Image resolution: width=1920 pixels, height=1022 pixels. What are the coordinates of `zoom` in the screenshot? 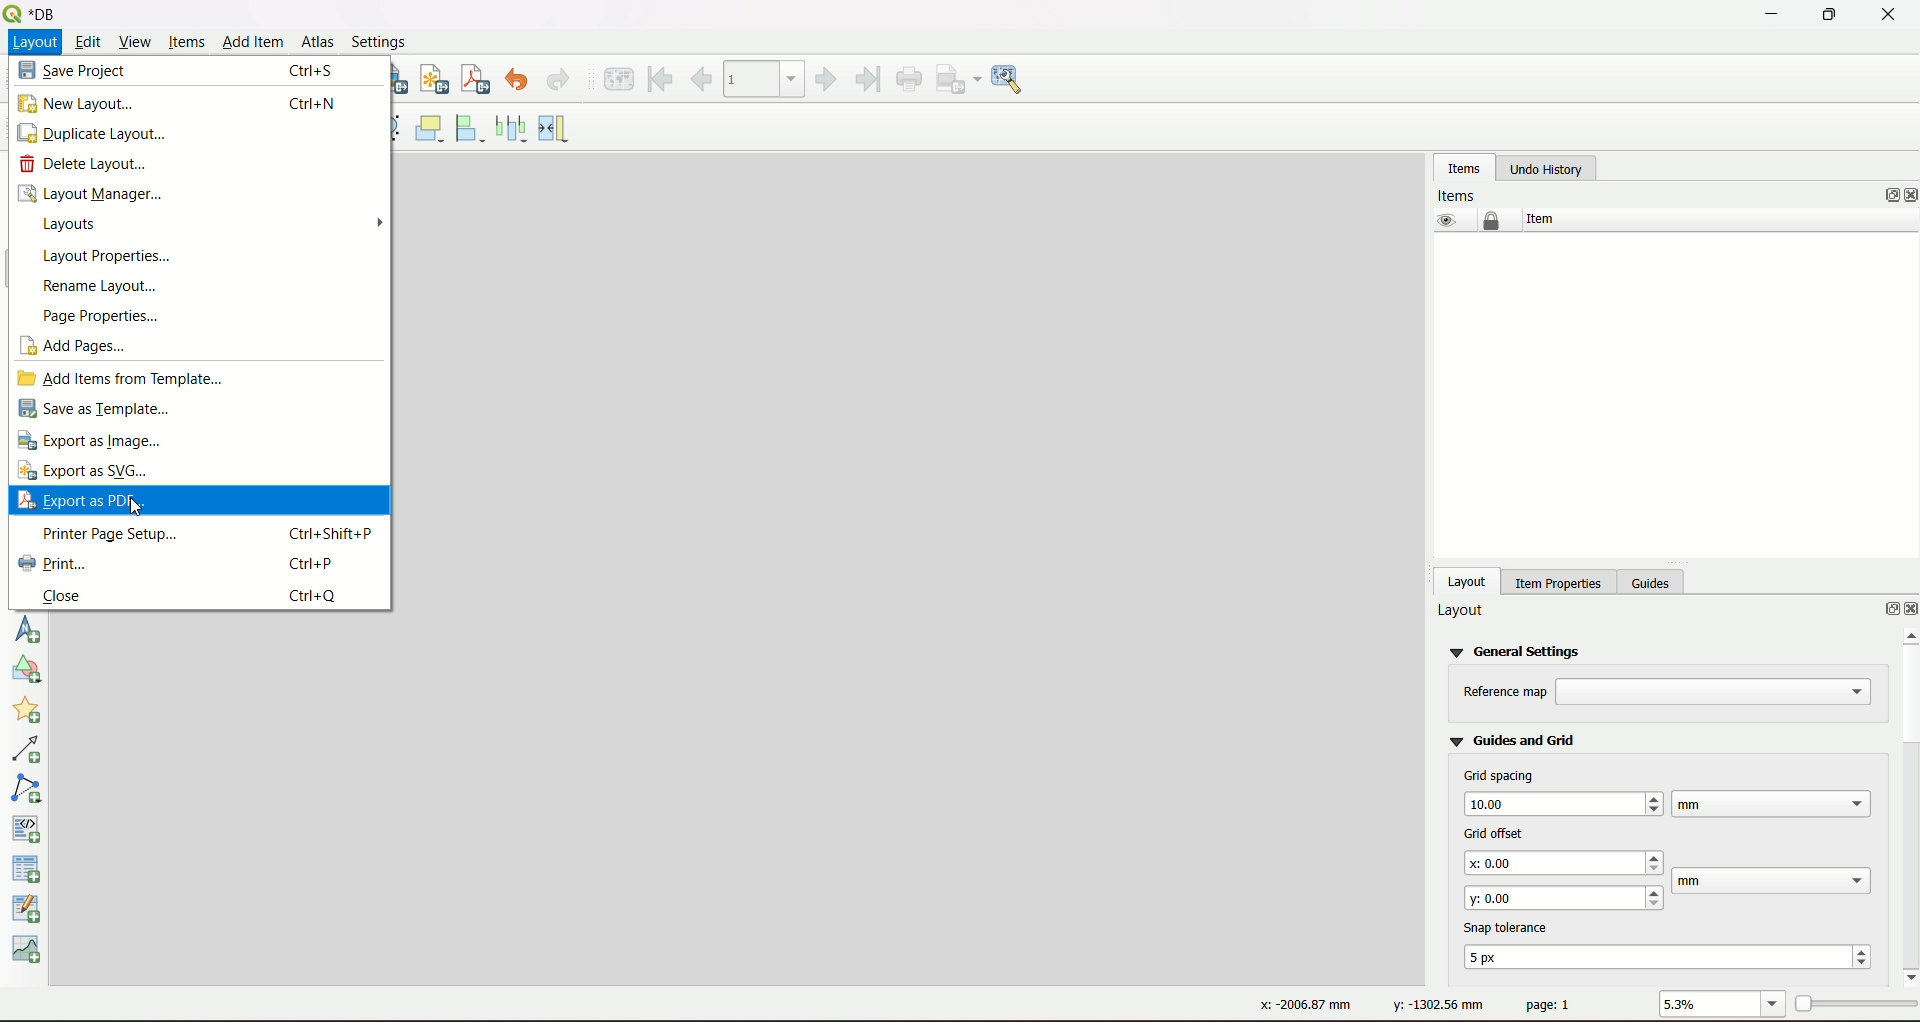 It's located at (1774, 1005).